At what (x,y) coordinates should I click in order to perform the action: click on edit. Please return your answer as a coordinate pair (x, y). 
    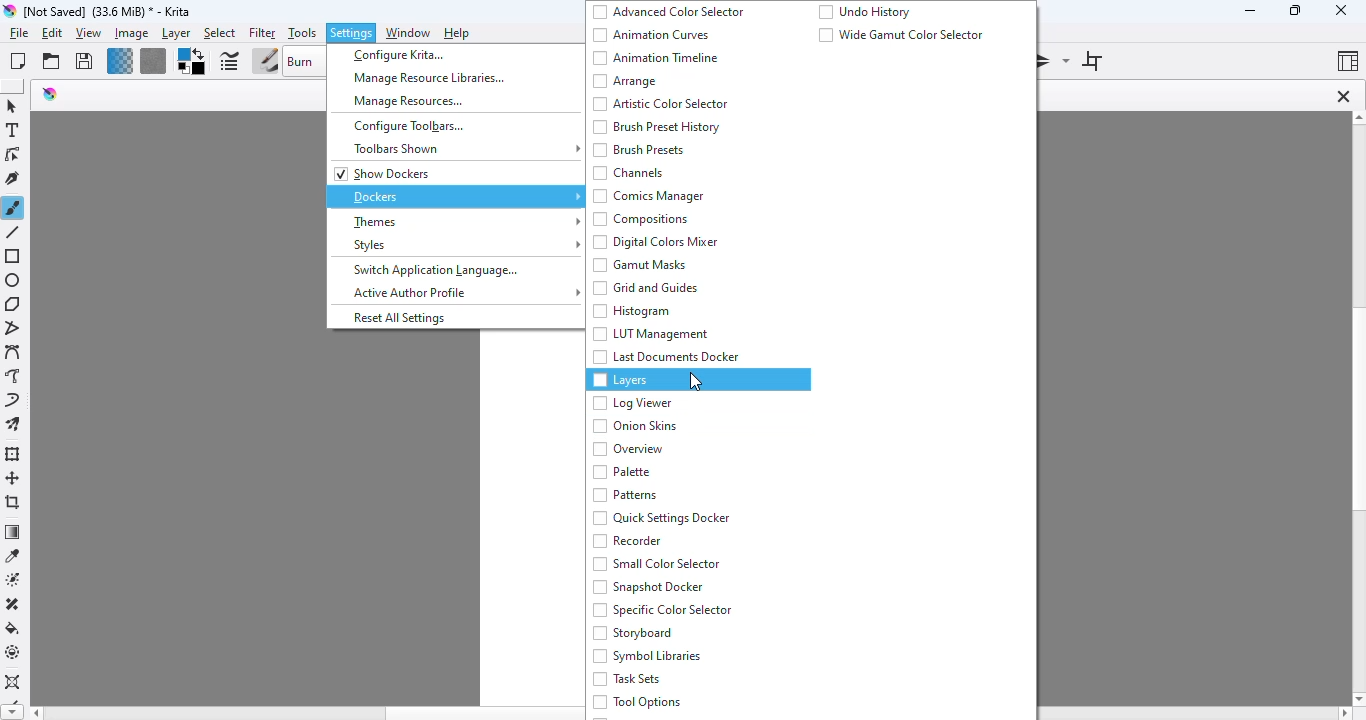
    Looking at the image, I should click on (53, 34).